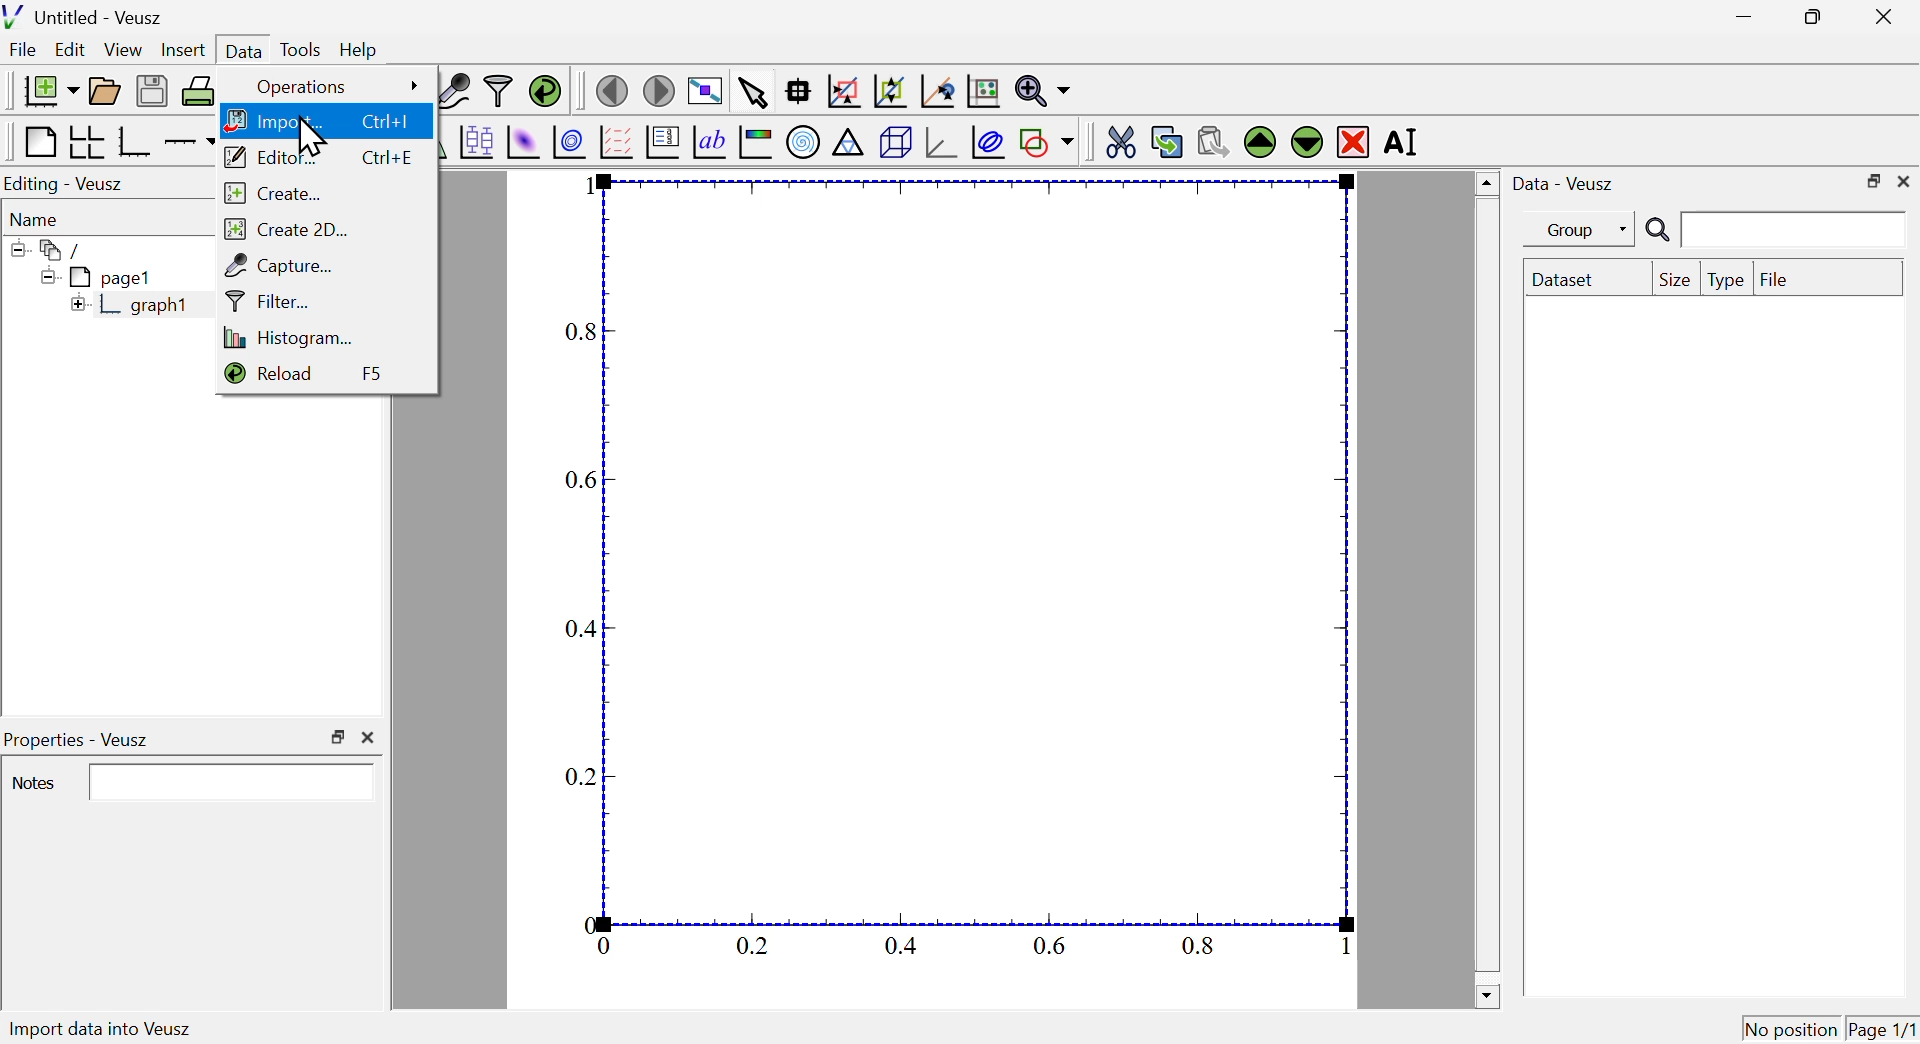 The height and width of the screenshot is (1044, 1920). What do you see at coordinates (284, 263) in the screenshot?
I see `Capture...` at bounding box center [284, 263].